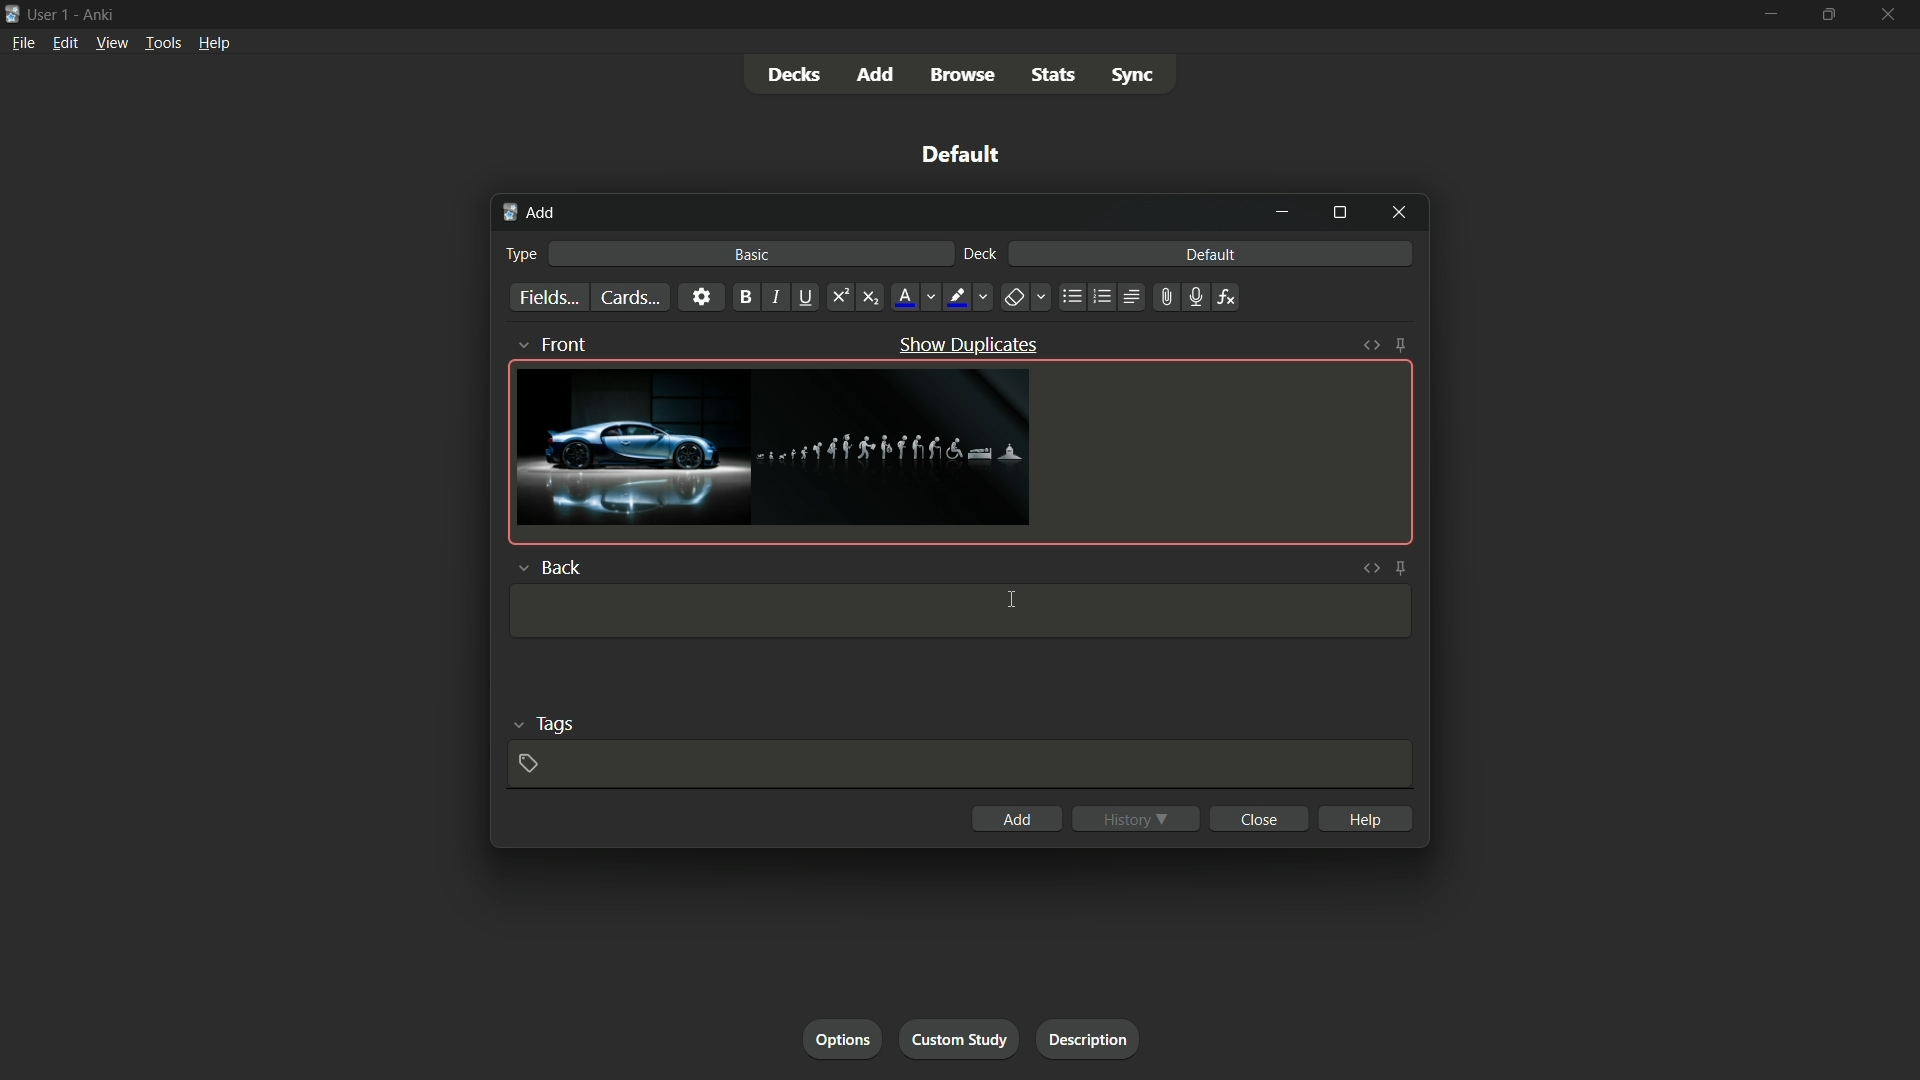 Image resolution: width=1920 pixels, height=1080 pixels. Describe the element at coordinates (1136, 76) in the screenshot. I see `sync` at that location.